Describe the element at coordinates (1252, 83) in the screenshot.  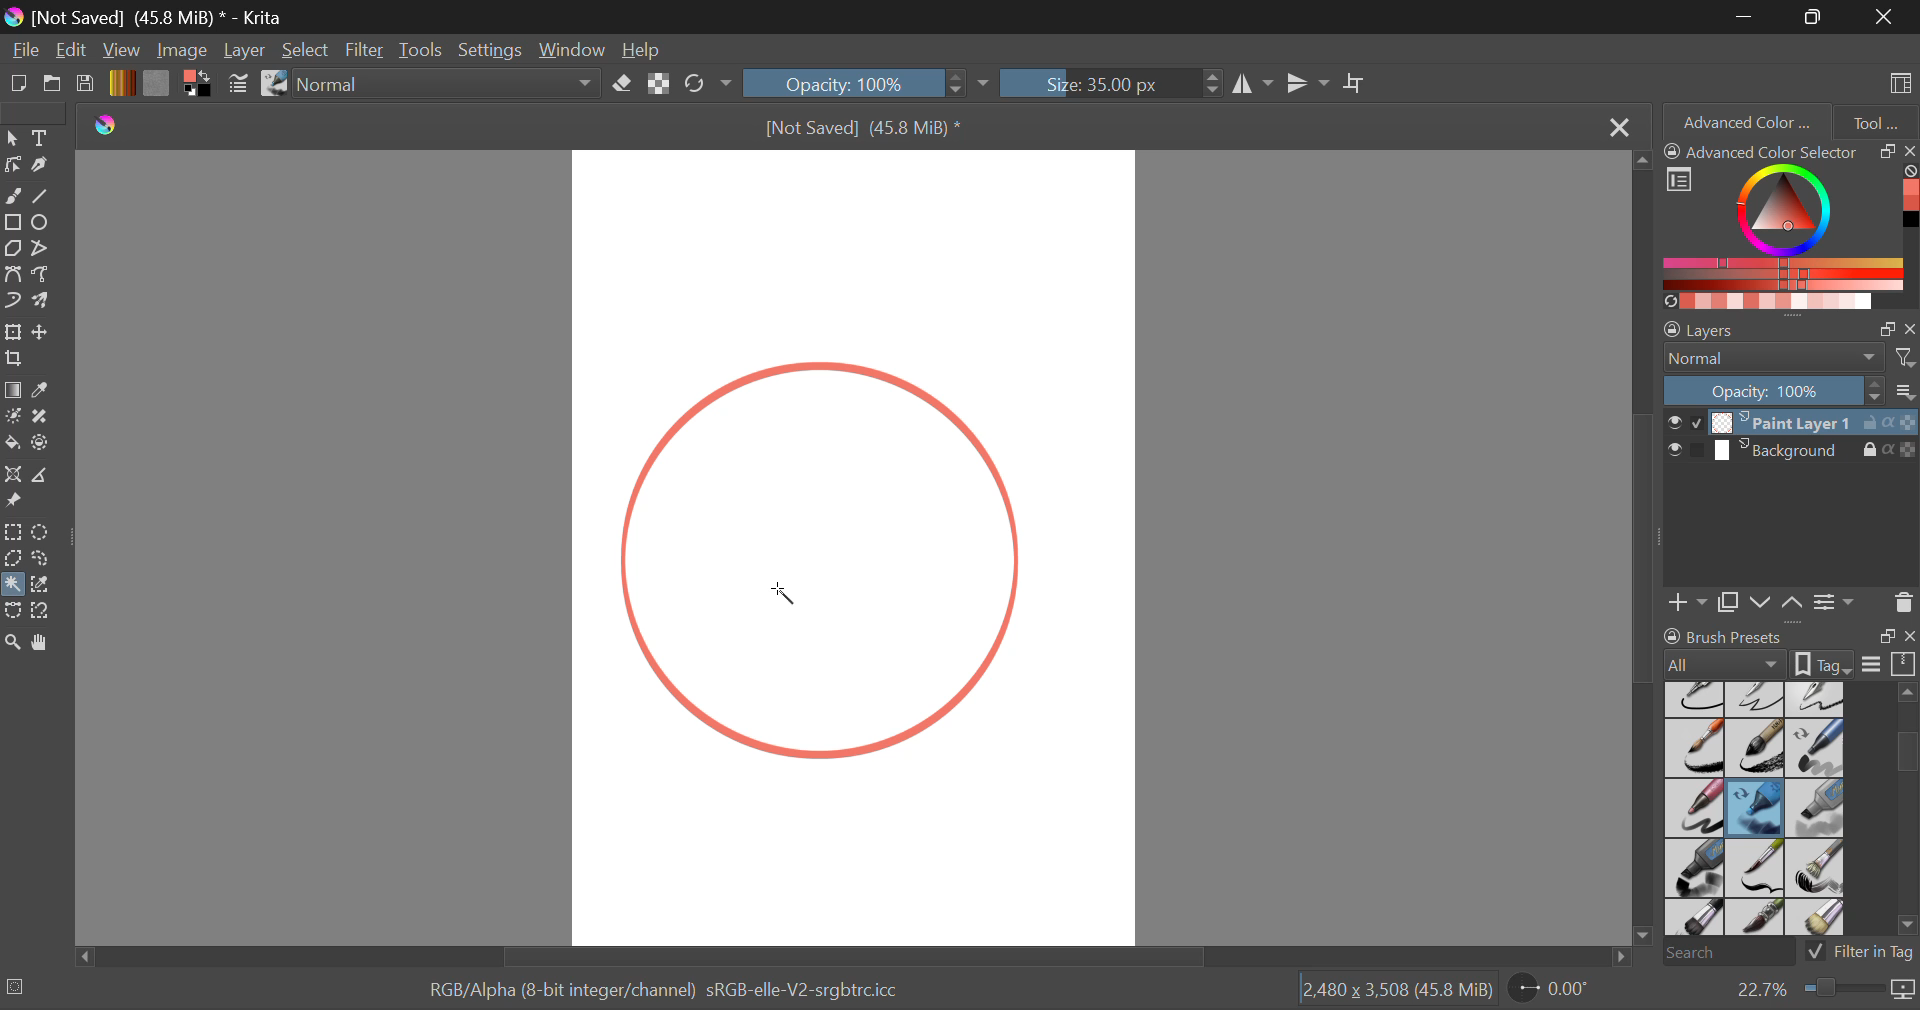
I see `Horizontal Mirror Tool` at that location.